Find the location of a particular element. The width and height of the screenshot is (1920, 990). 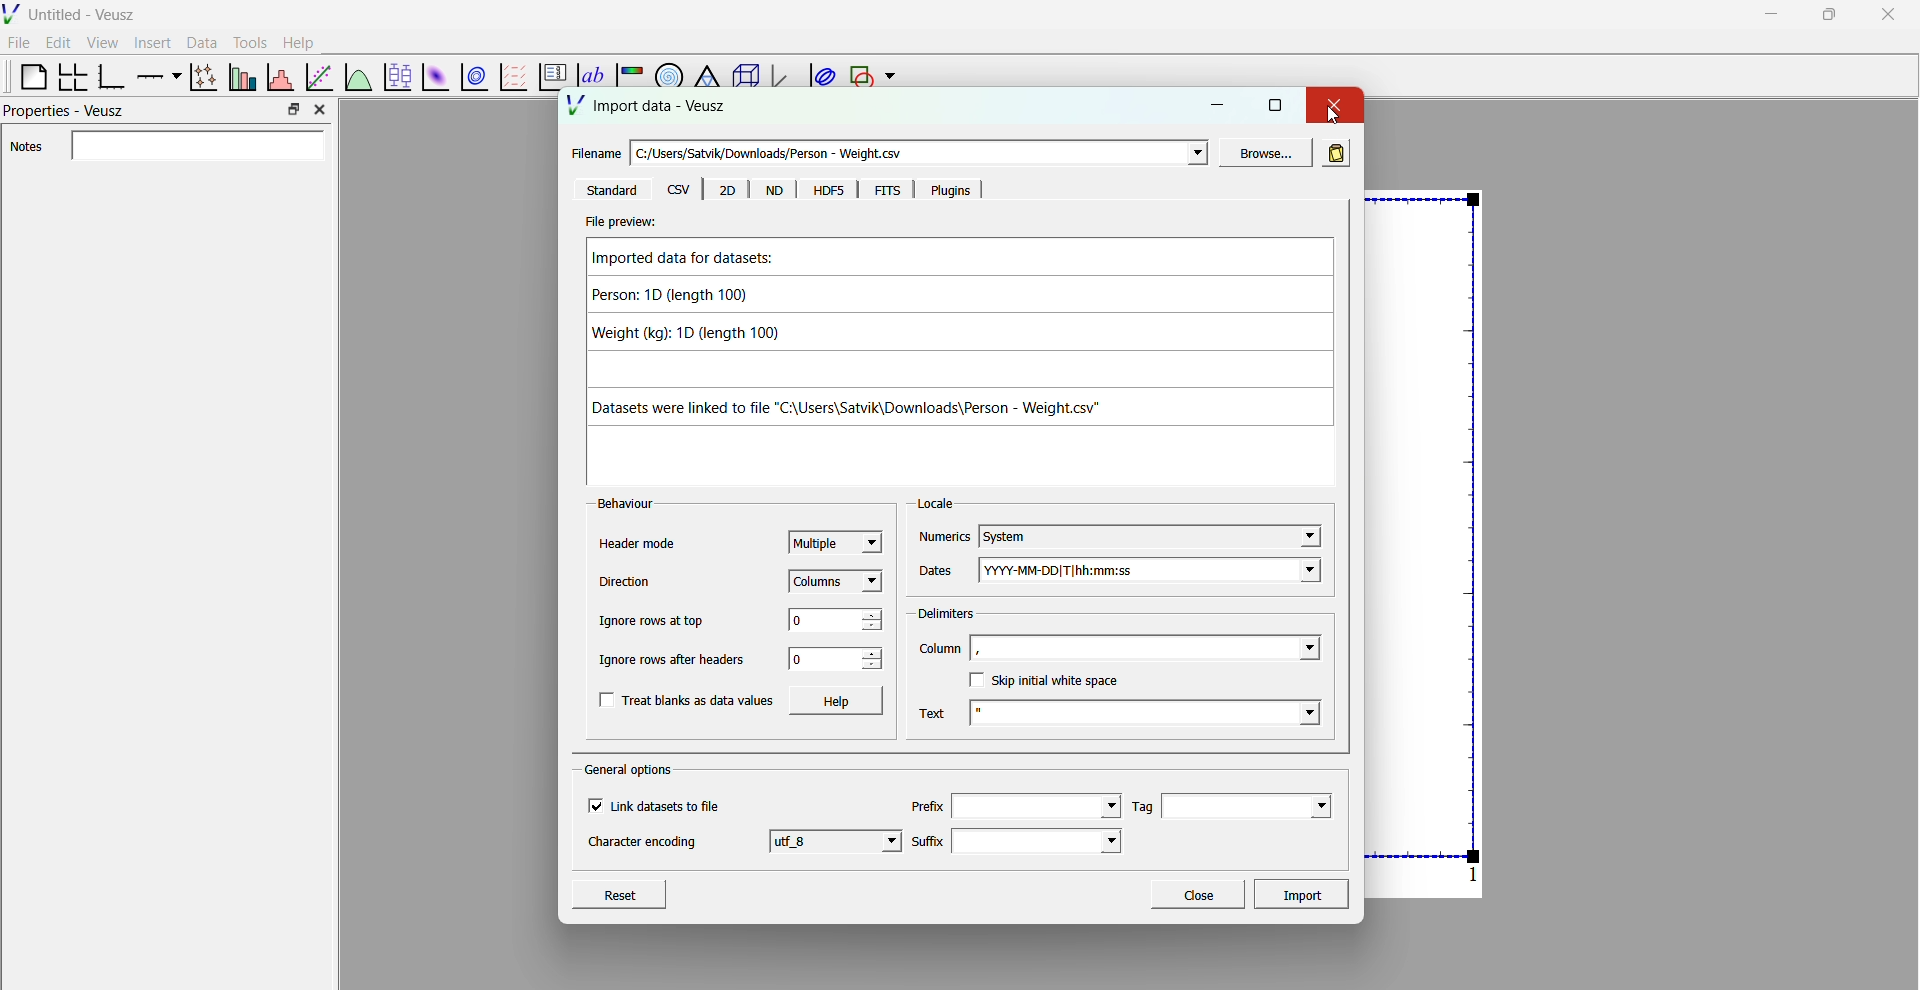

view is located at coordinates (102, 45).